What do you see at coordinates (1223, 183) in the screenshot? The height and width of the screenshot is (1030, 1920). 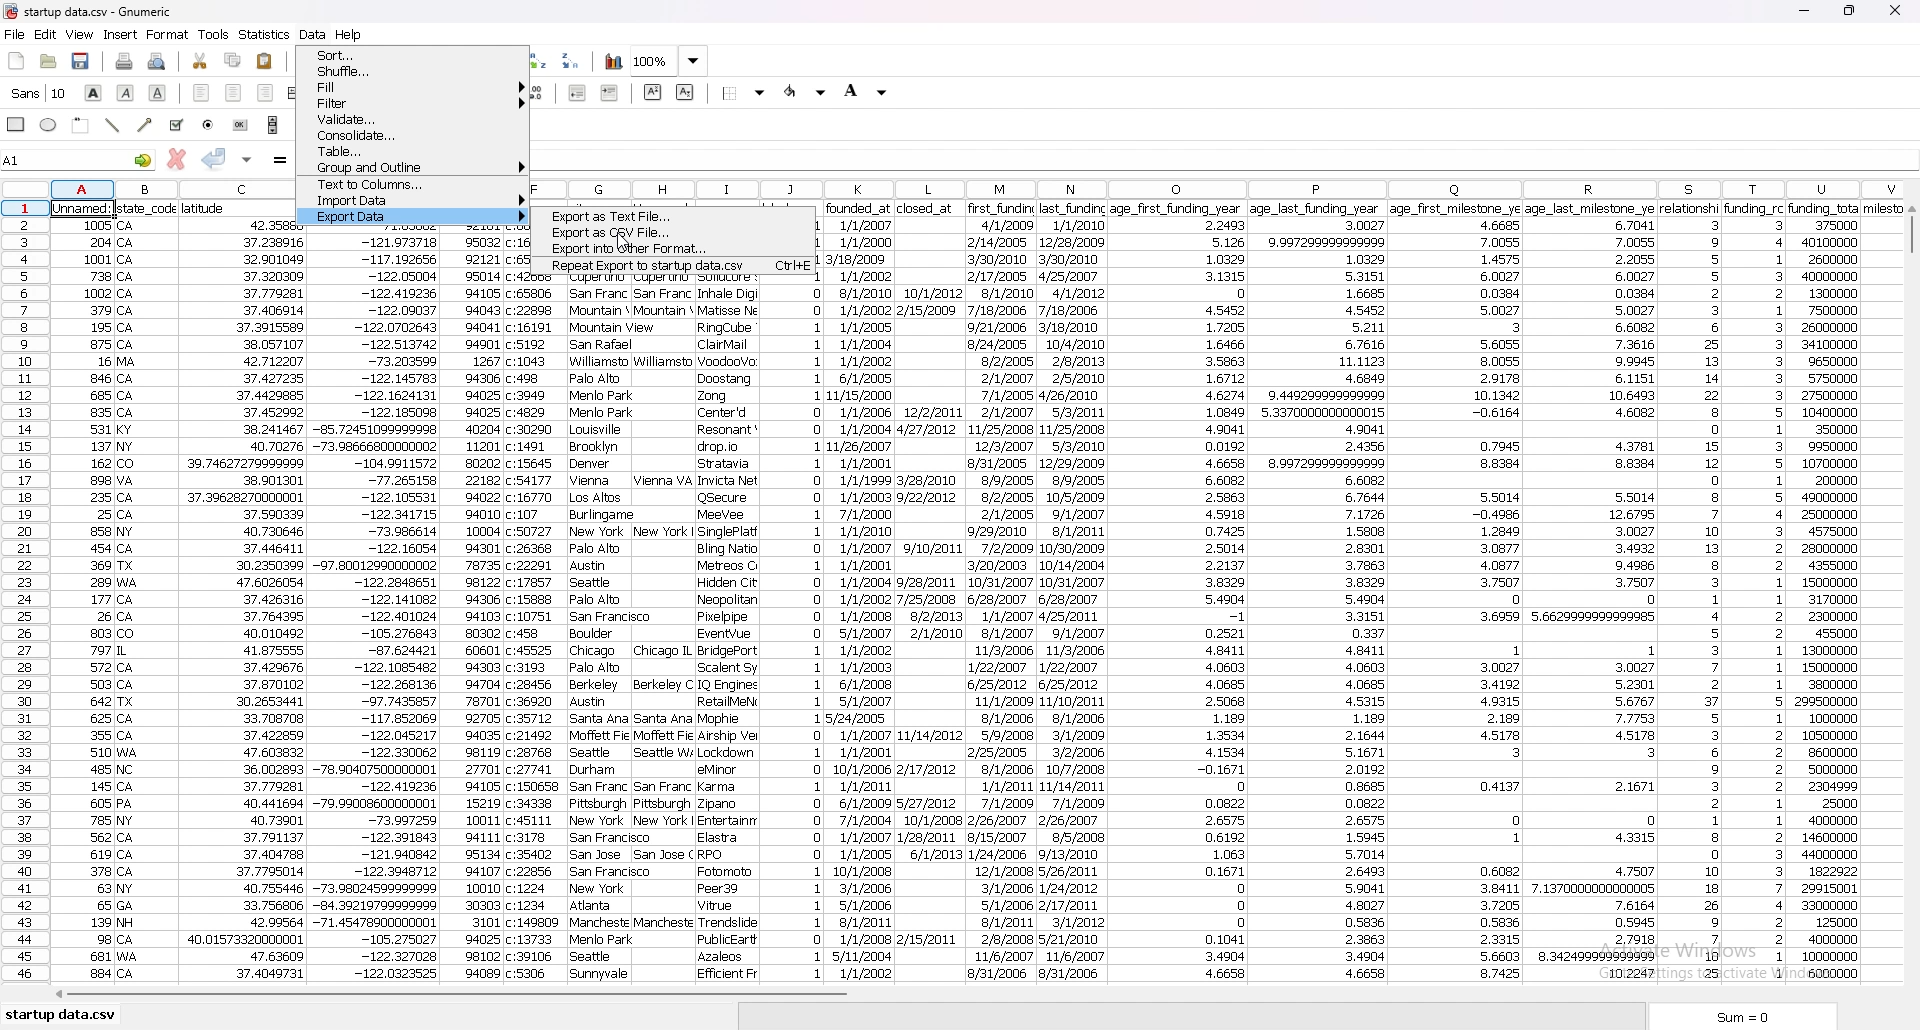 I see `columns` at bounding box center [1223, 183].